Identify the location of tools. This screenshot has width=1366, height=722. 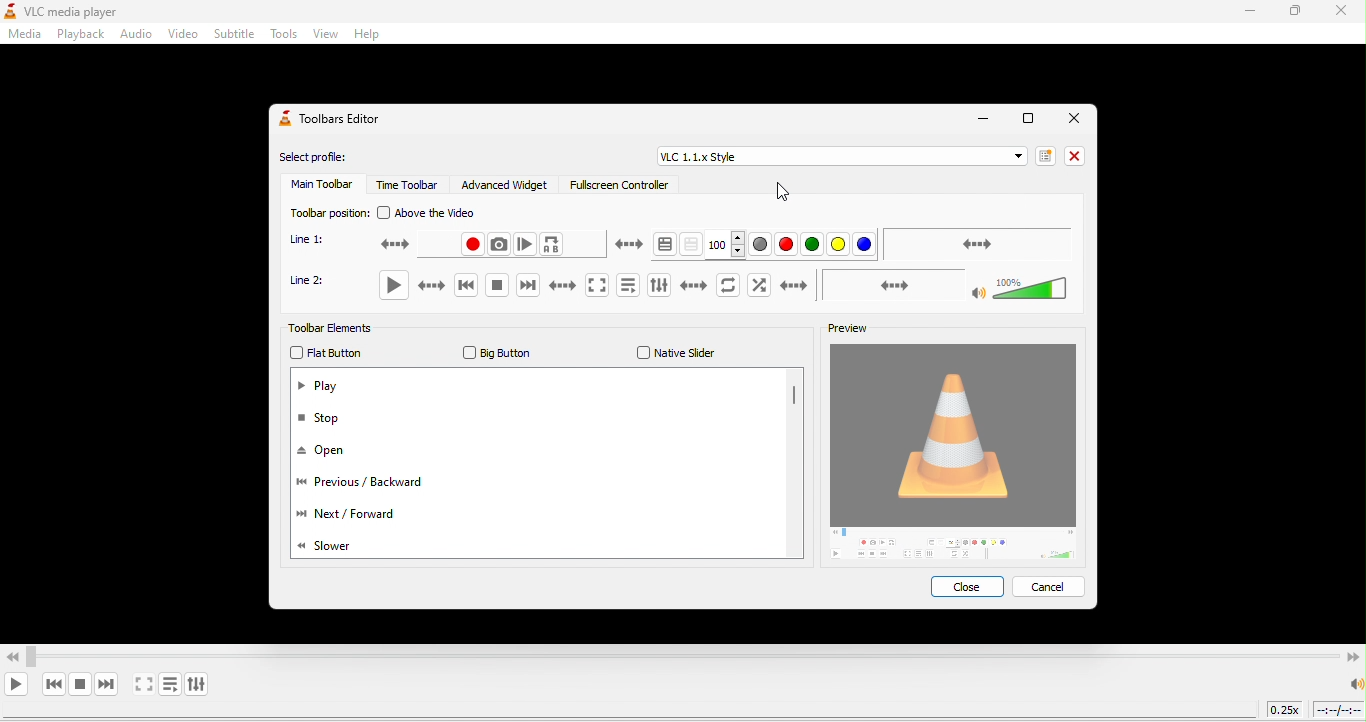
(283, 36).